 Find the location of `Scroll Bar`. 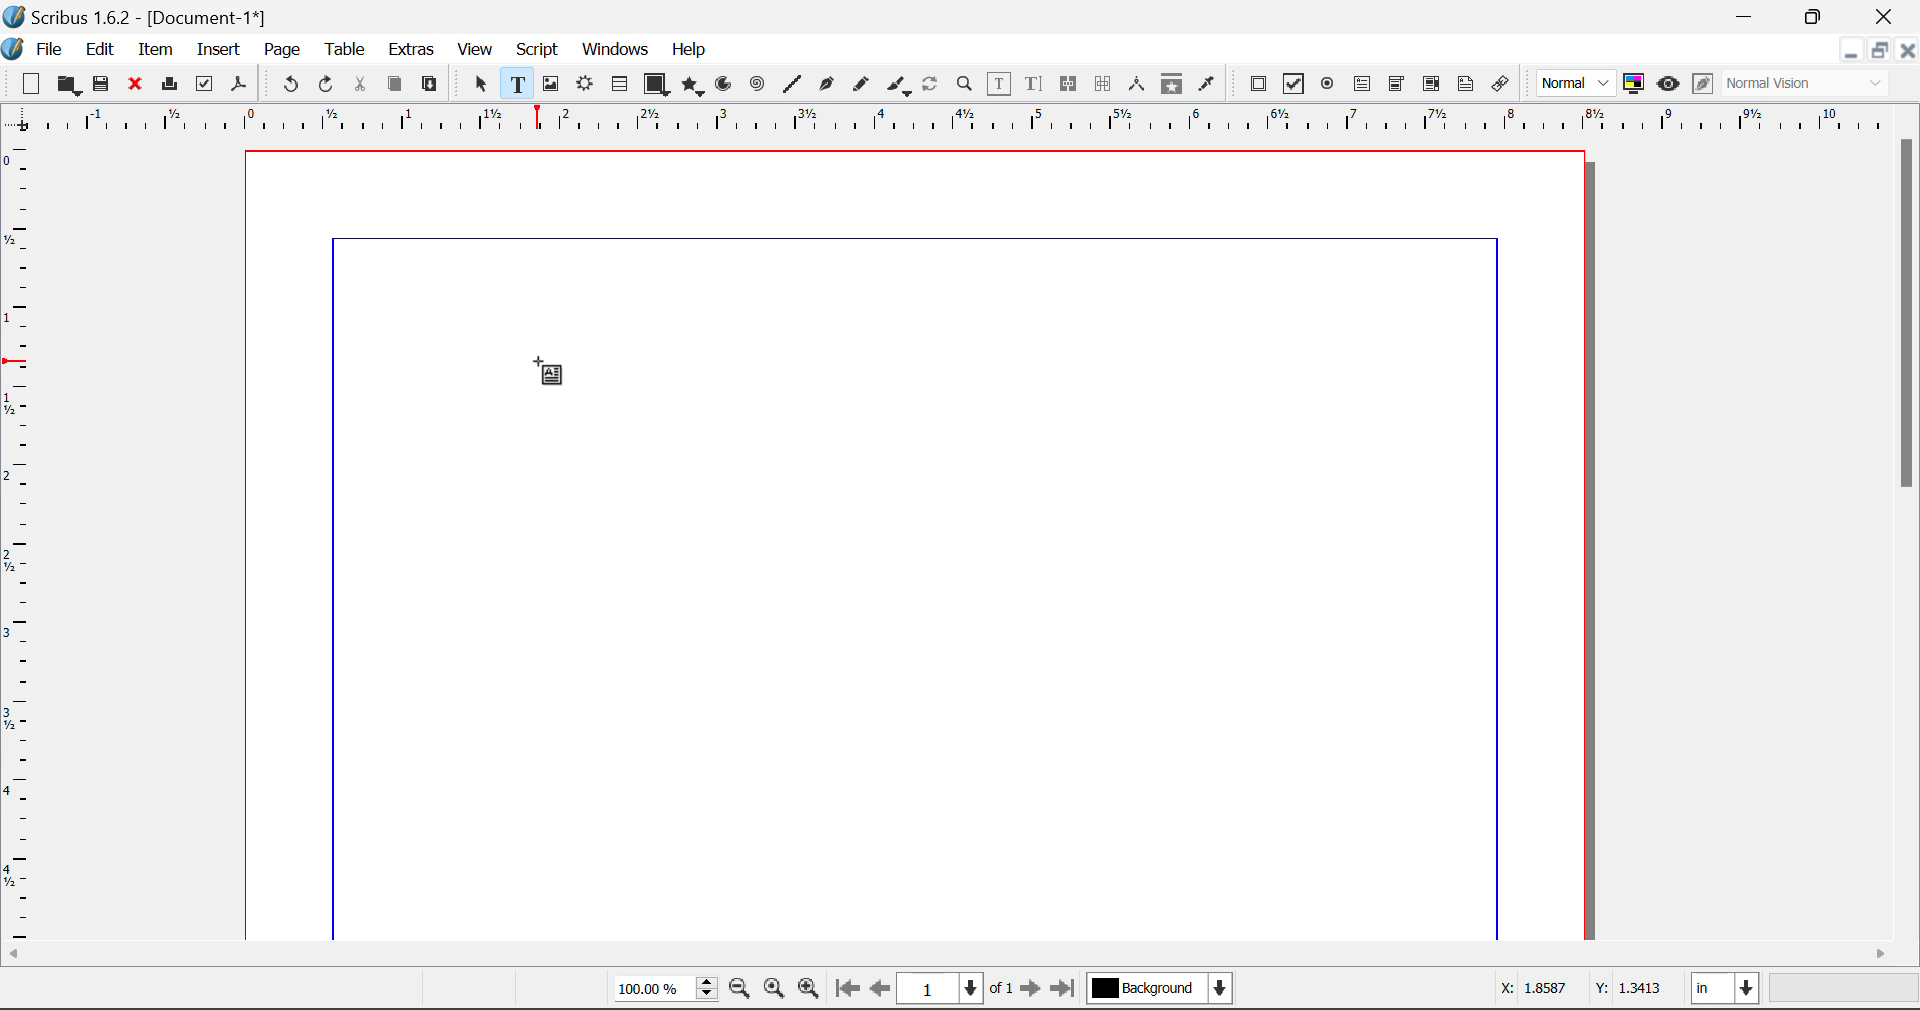

Scroll Bar is located at coordinates (1908, 534).